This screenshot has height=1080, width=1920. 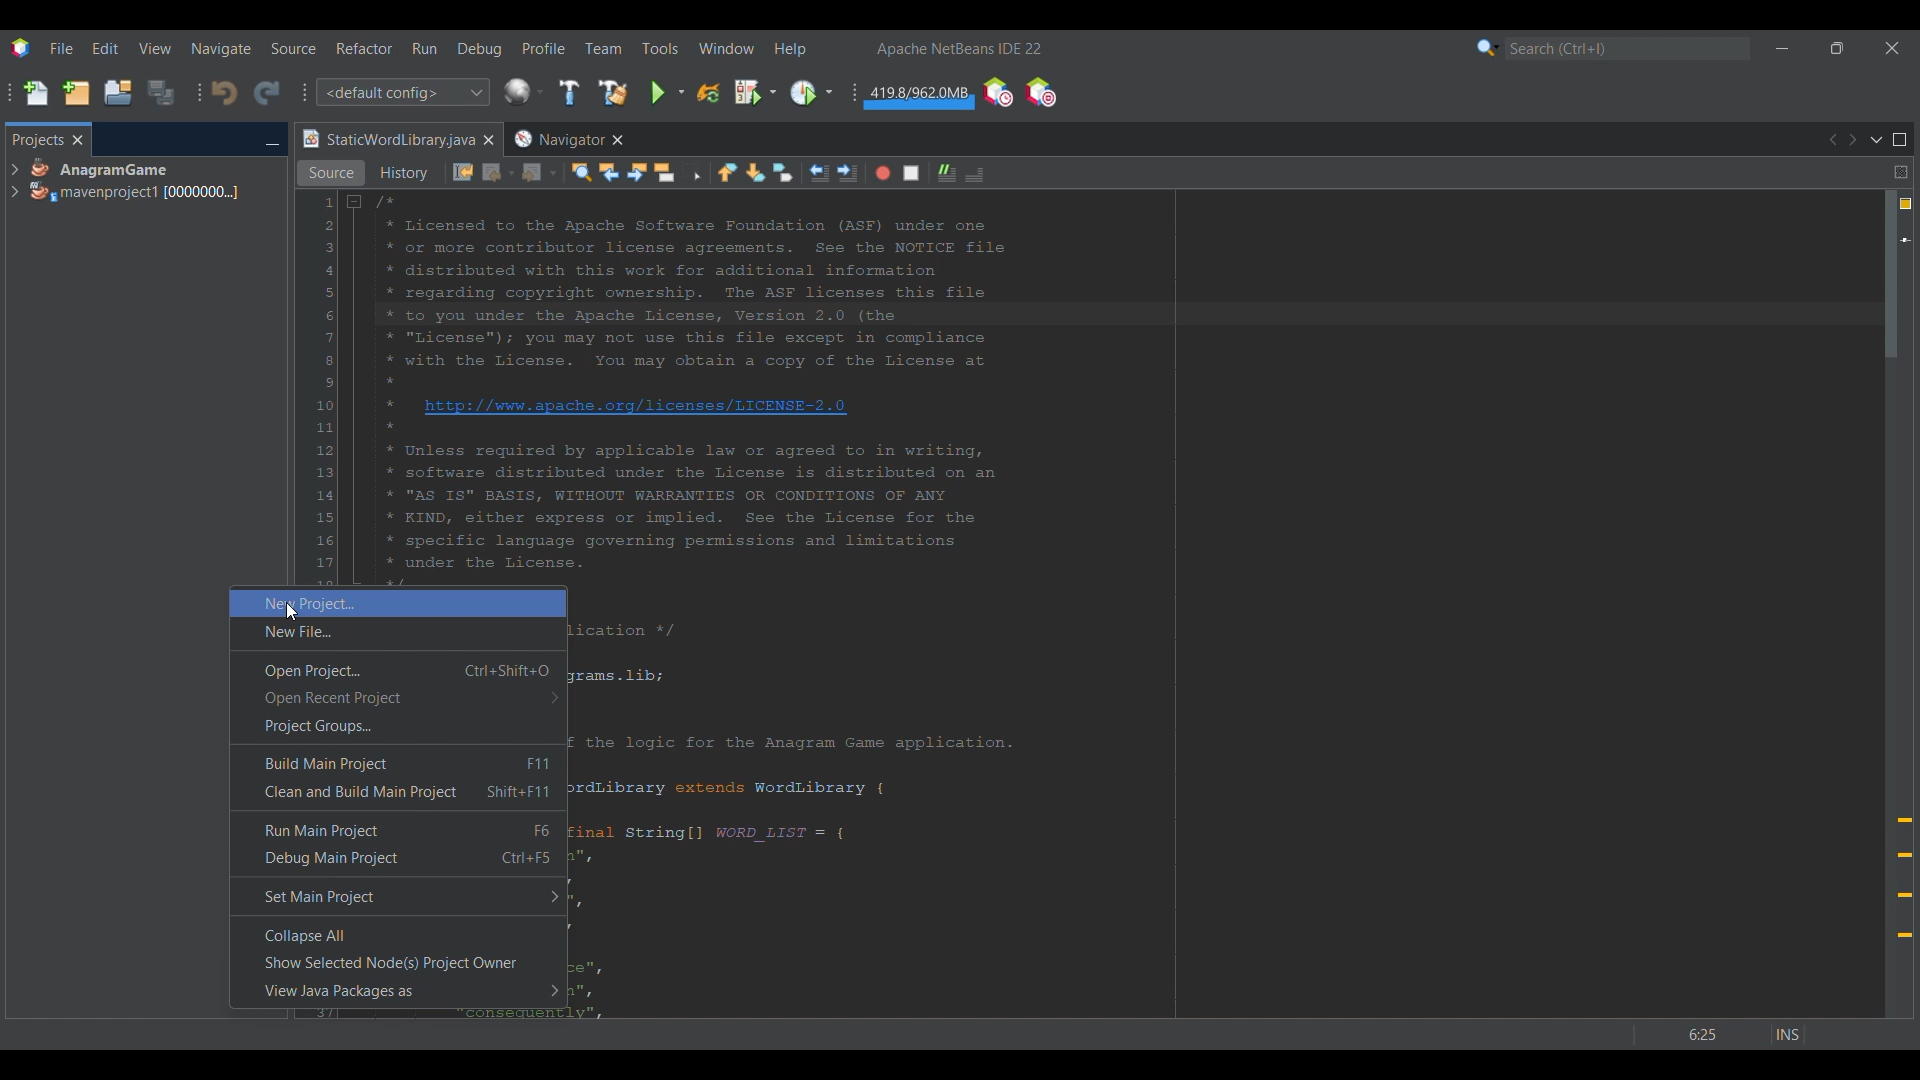 What do you see at coordinates (974, 174) in the screenshot?
I see `Comment` at bounding box center [974, 174].